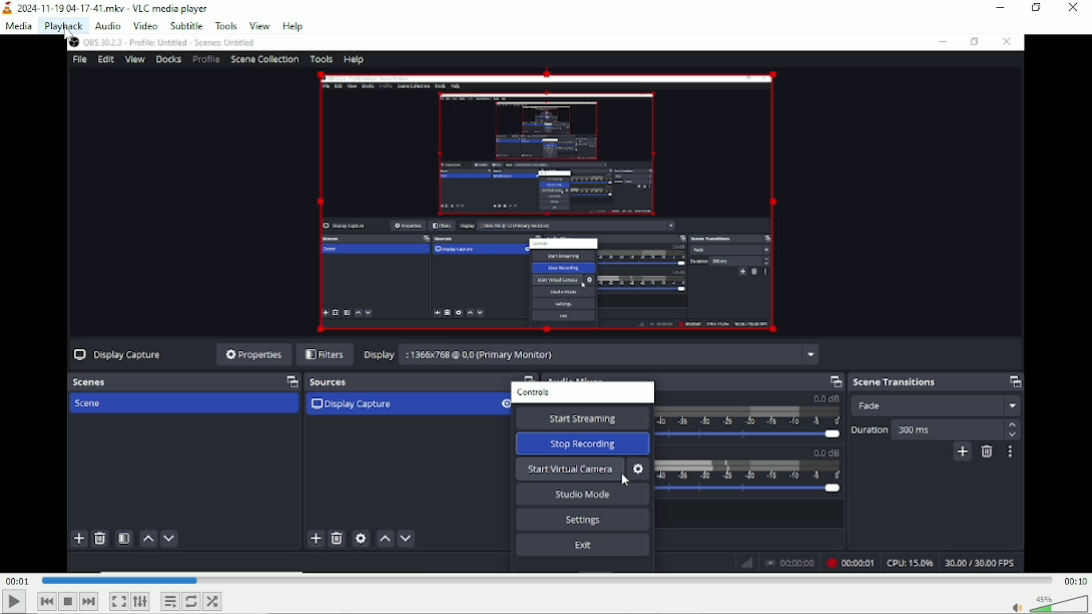 The height and width of the screenshot is (614, 1092). I want to click on Play duration, so click(546, 580).